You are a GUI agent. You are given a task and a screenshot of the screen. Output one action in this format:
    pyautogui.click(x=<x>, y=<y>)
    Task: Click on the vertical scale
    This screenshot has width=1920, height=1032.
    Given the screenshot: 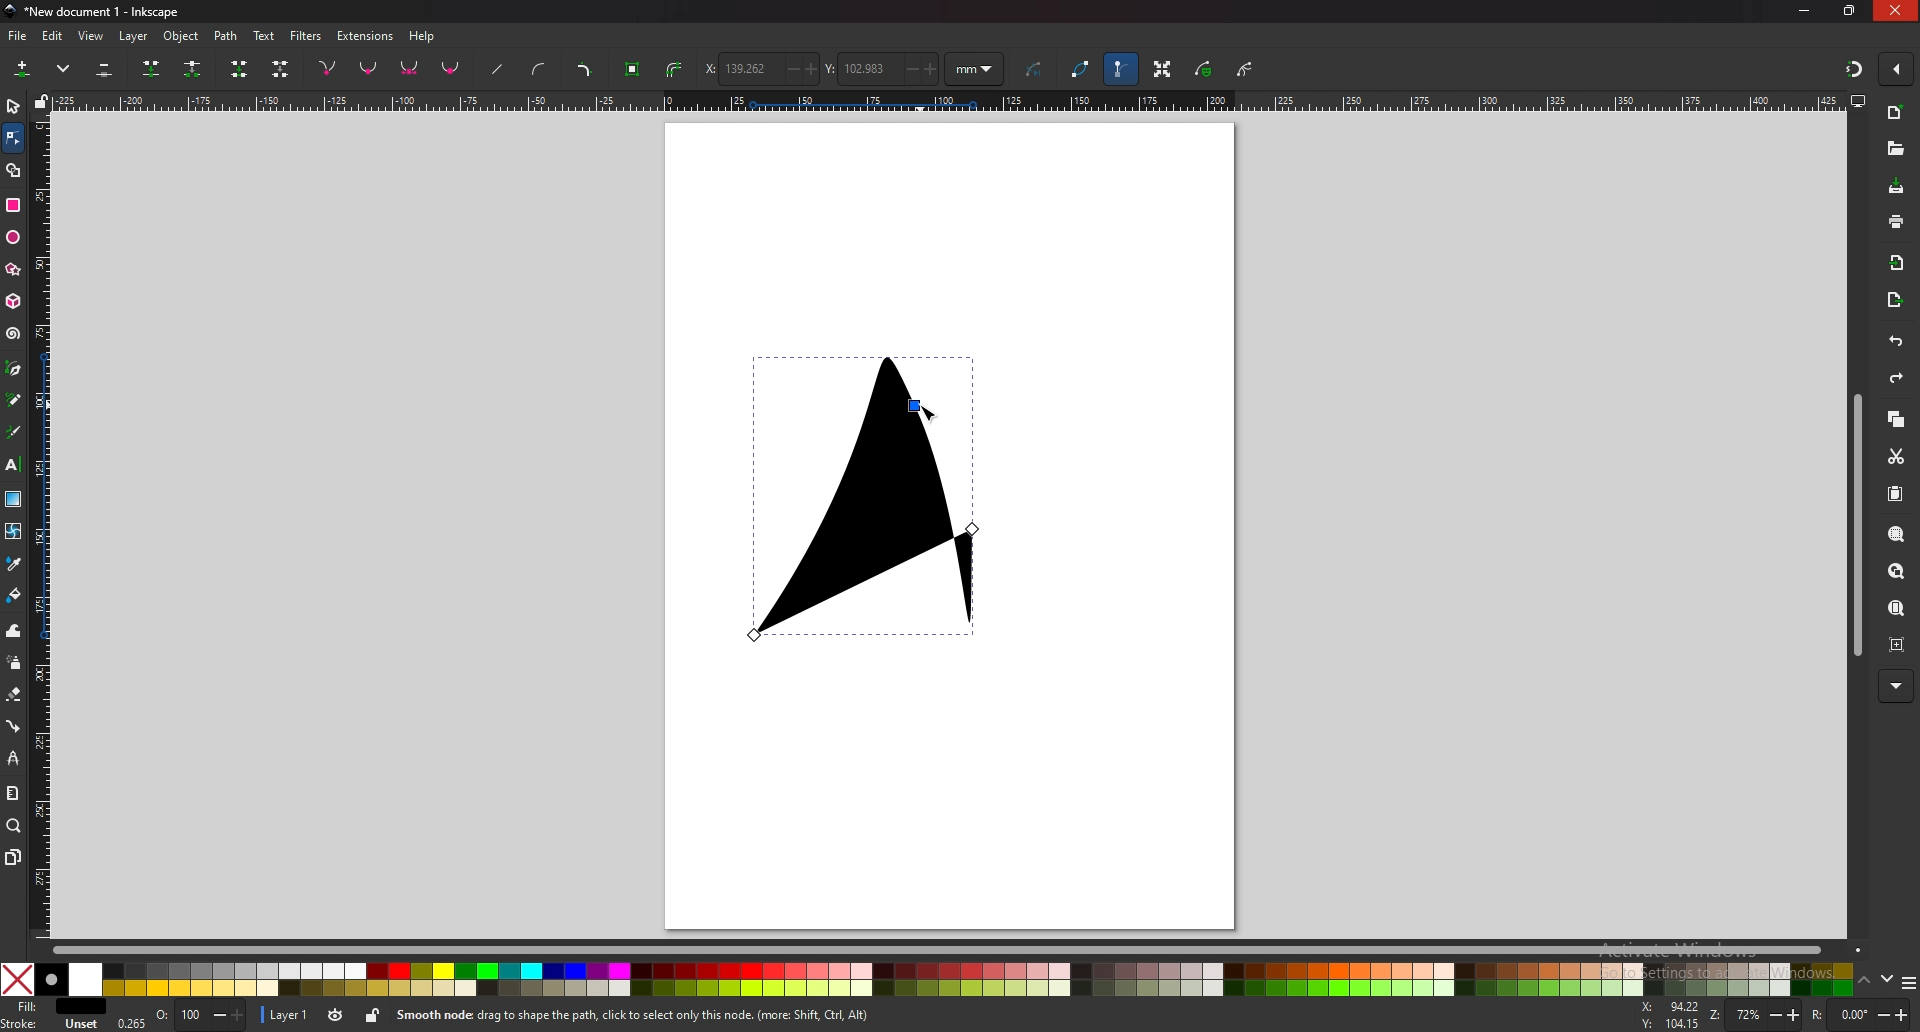 What is the action you would take?
    pyautogui.click(x=43, y=526)
    